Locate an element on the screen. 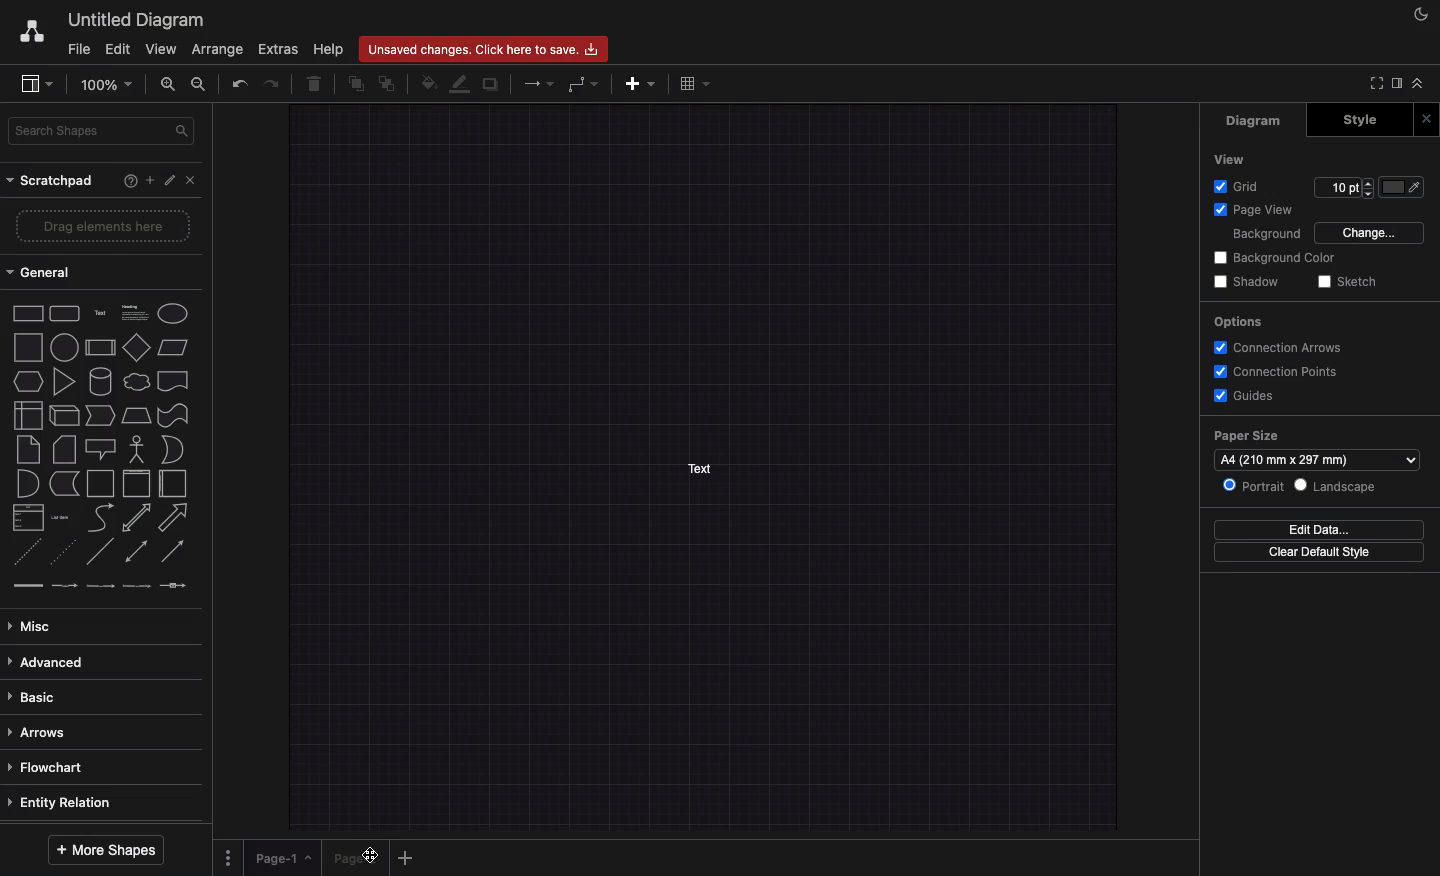 Image resolution: width=1440 pixels, height=876 pixels. Shadow is located at coordinates (1248, 282).